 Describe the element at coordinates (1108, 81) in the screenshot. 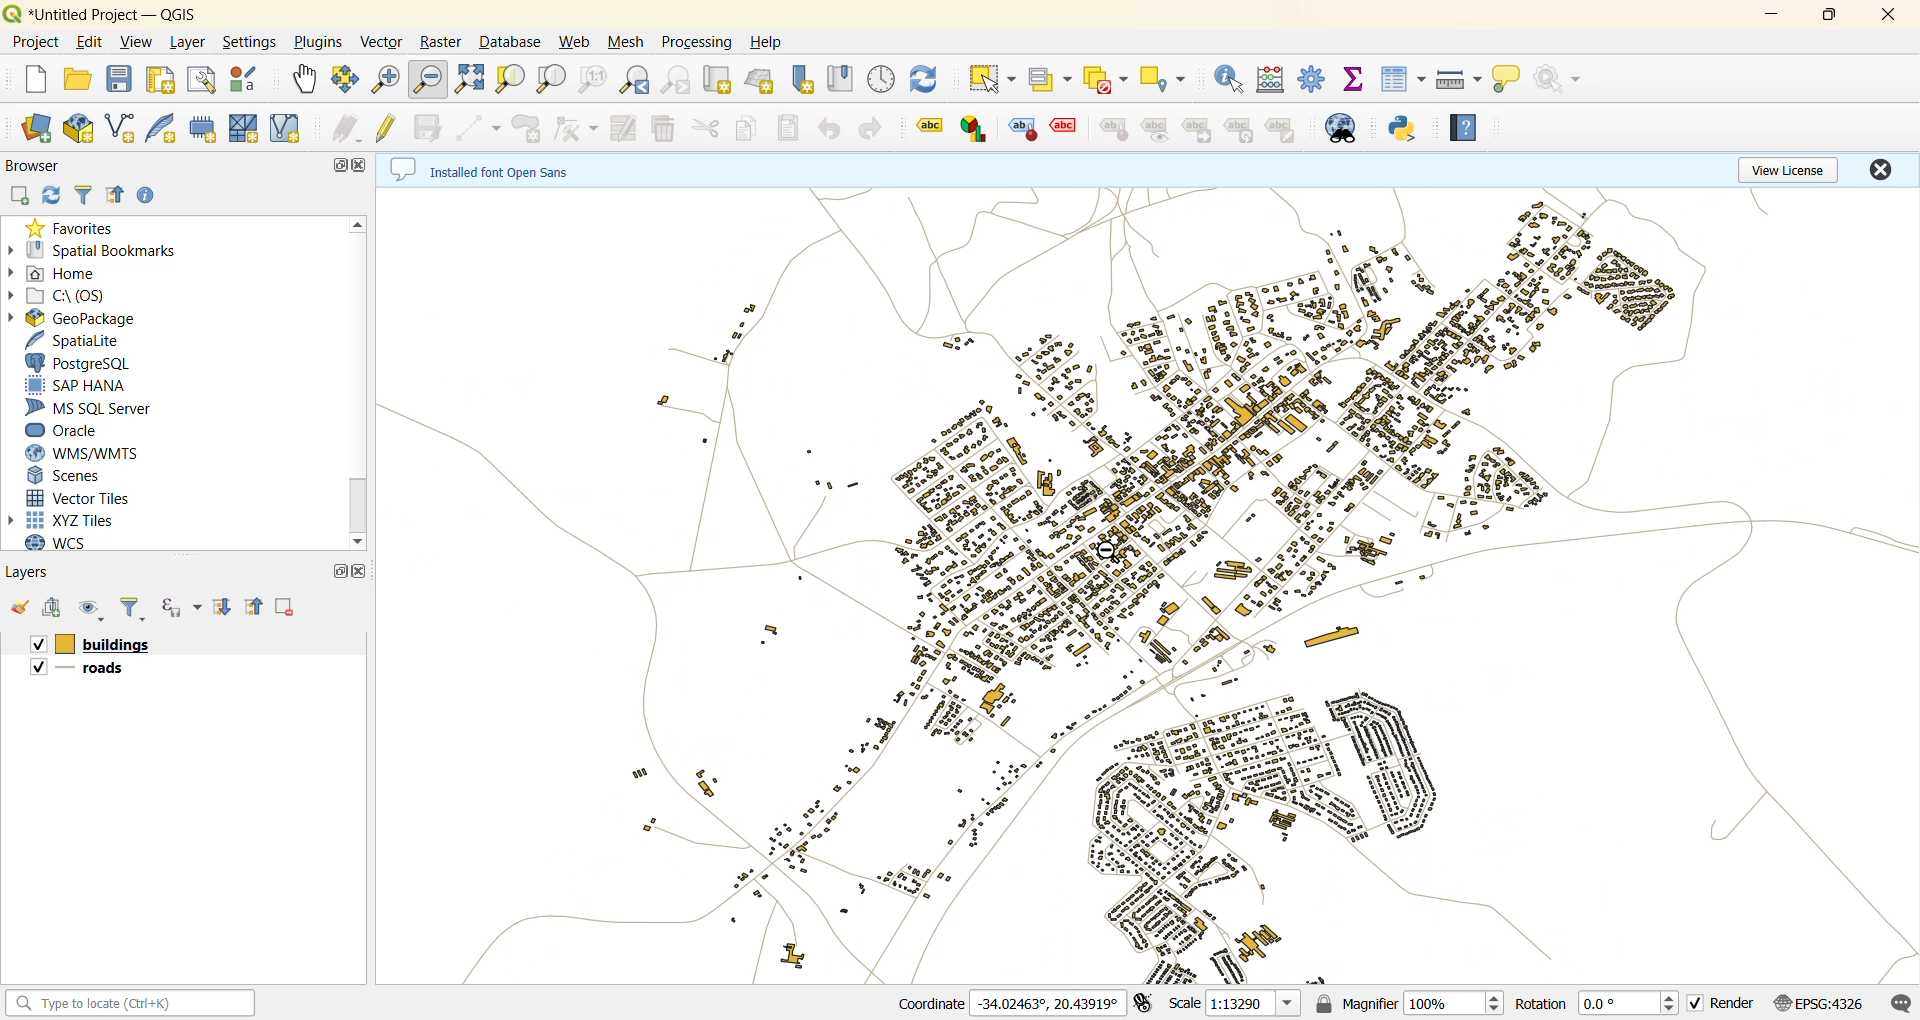

I see `deselect value` at that location.